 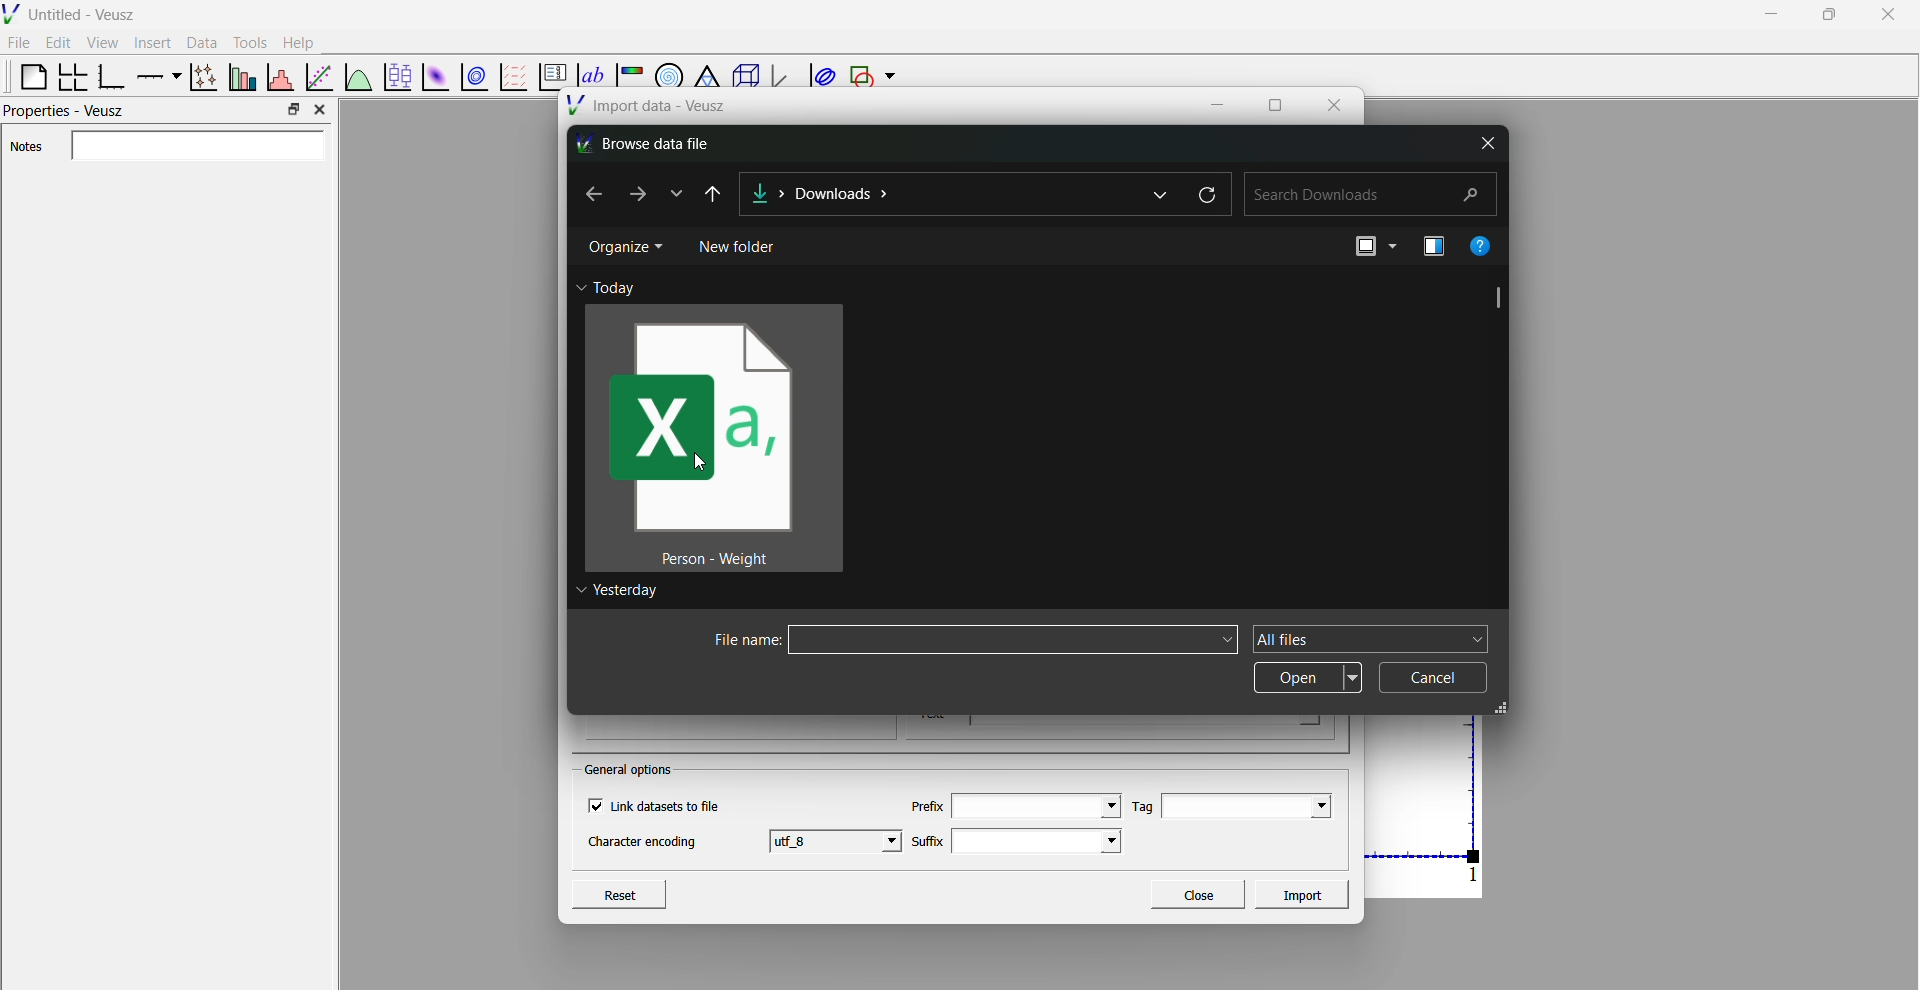 I want to click on All Files, so click(x=1349, y=639).